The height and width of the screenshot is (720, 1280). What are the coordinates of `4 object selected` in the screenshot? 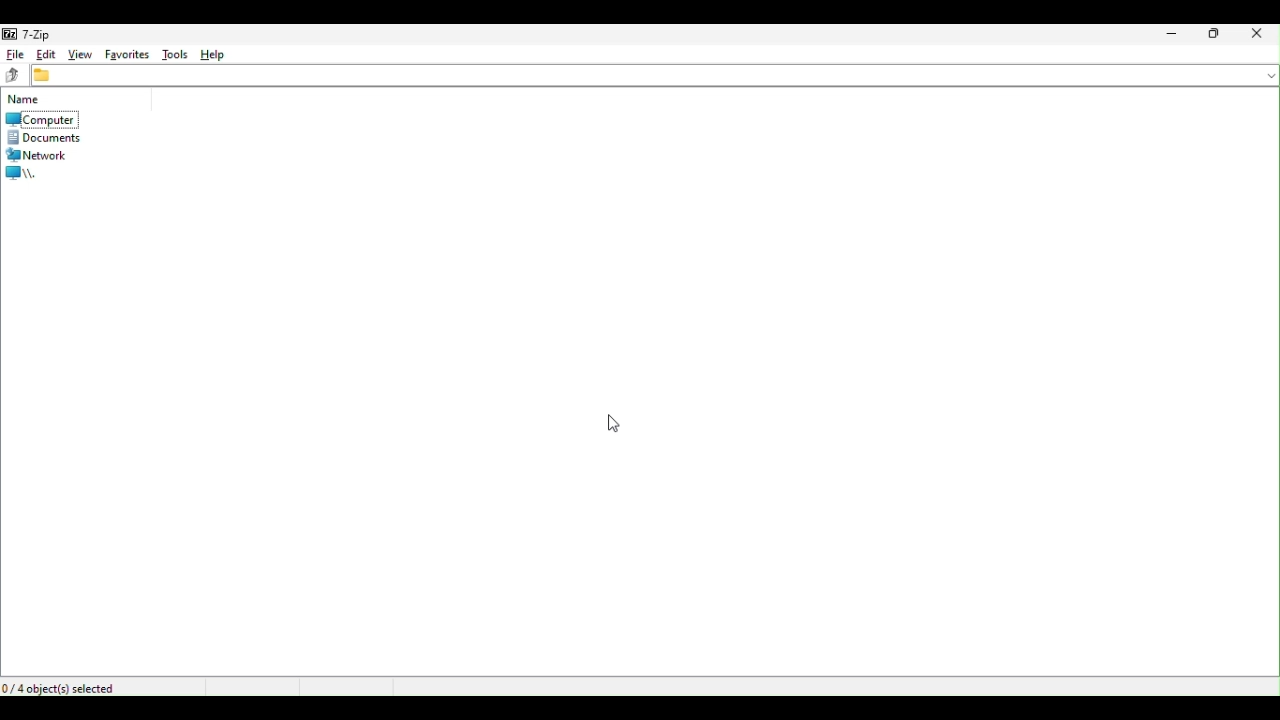 It's located at (64, 690).